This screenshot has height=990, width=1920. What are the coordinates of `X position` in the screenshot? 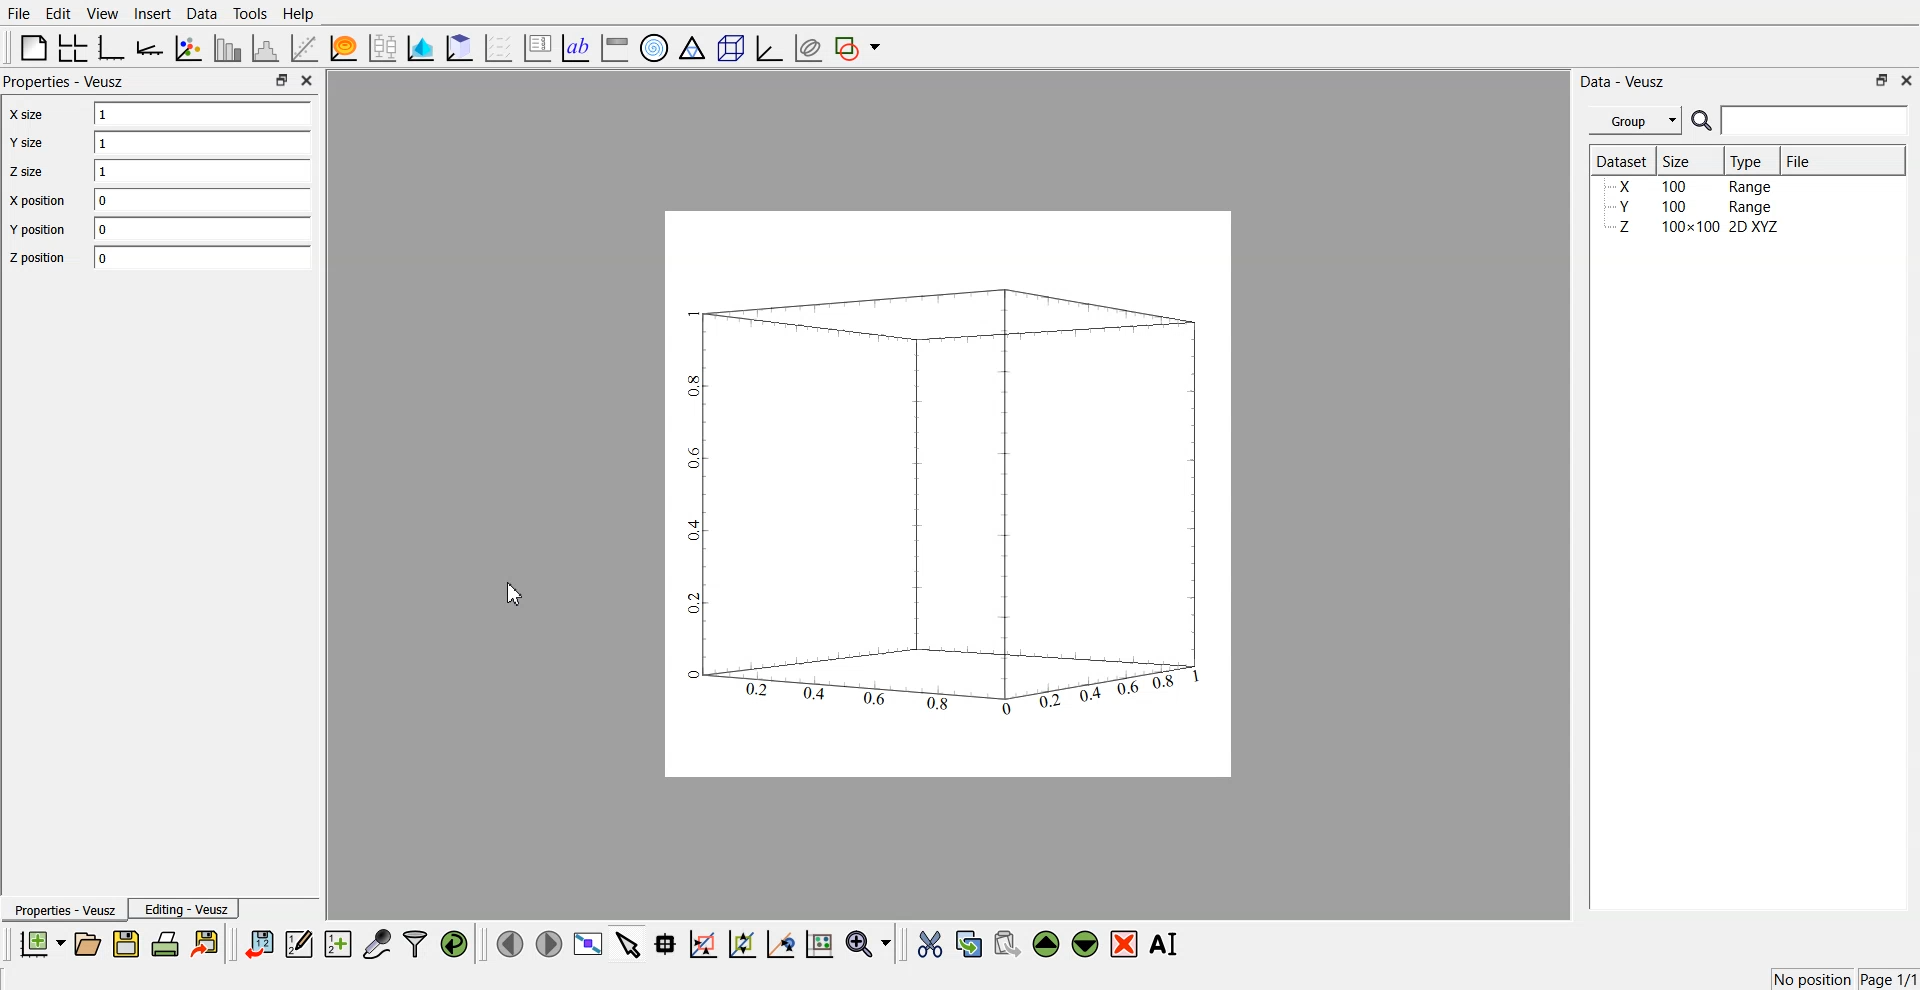 It's located at (36, 201).